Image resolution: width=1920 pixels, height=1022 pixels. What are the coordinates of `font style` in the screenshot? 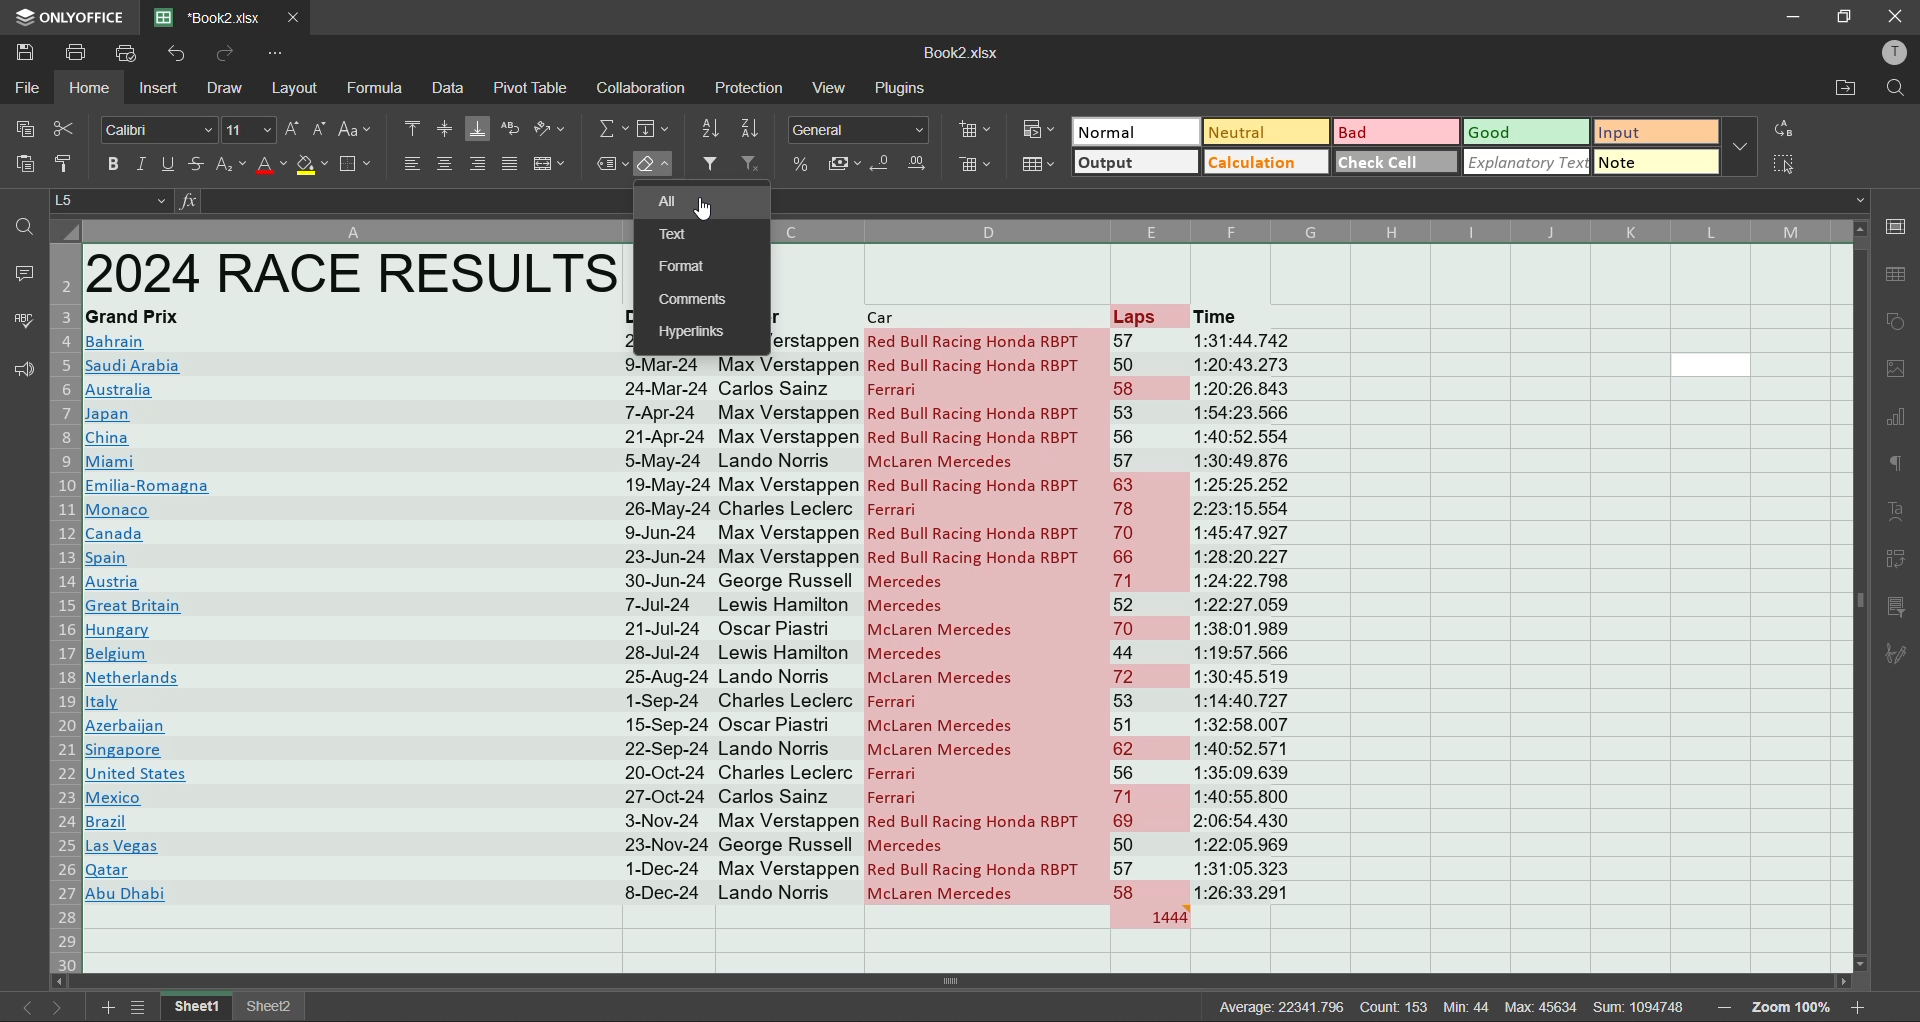 It's located at (158, 127).